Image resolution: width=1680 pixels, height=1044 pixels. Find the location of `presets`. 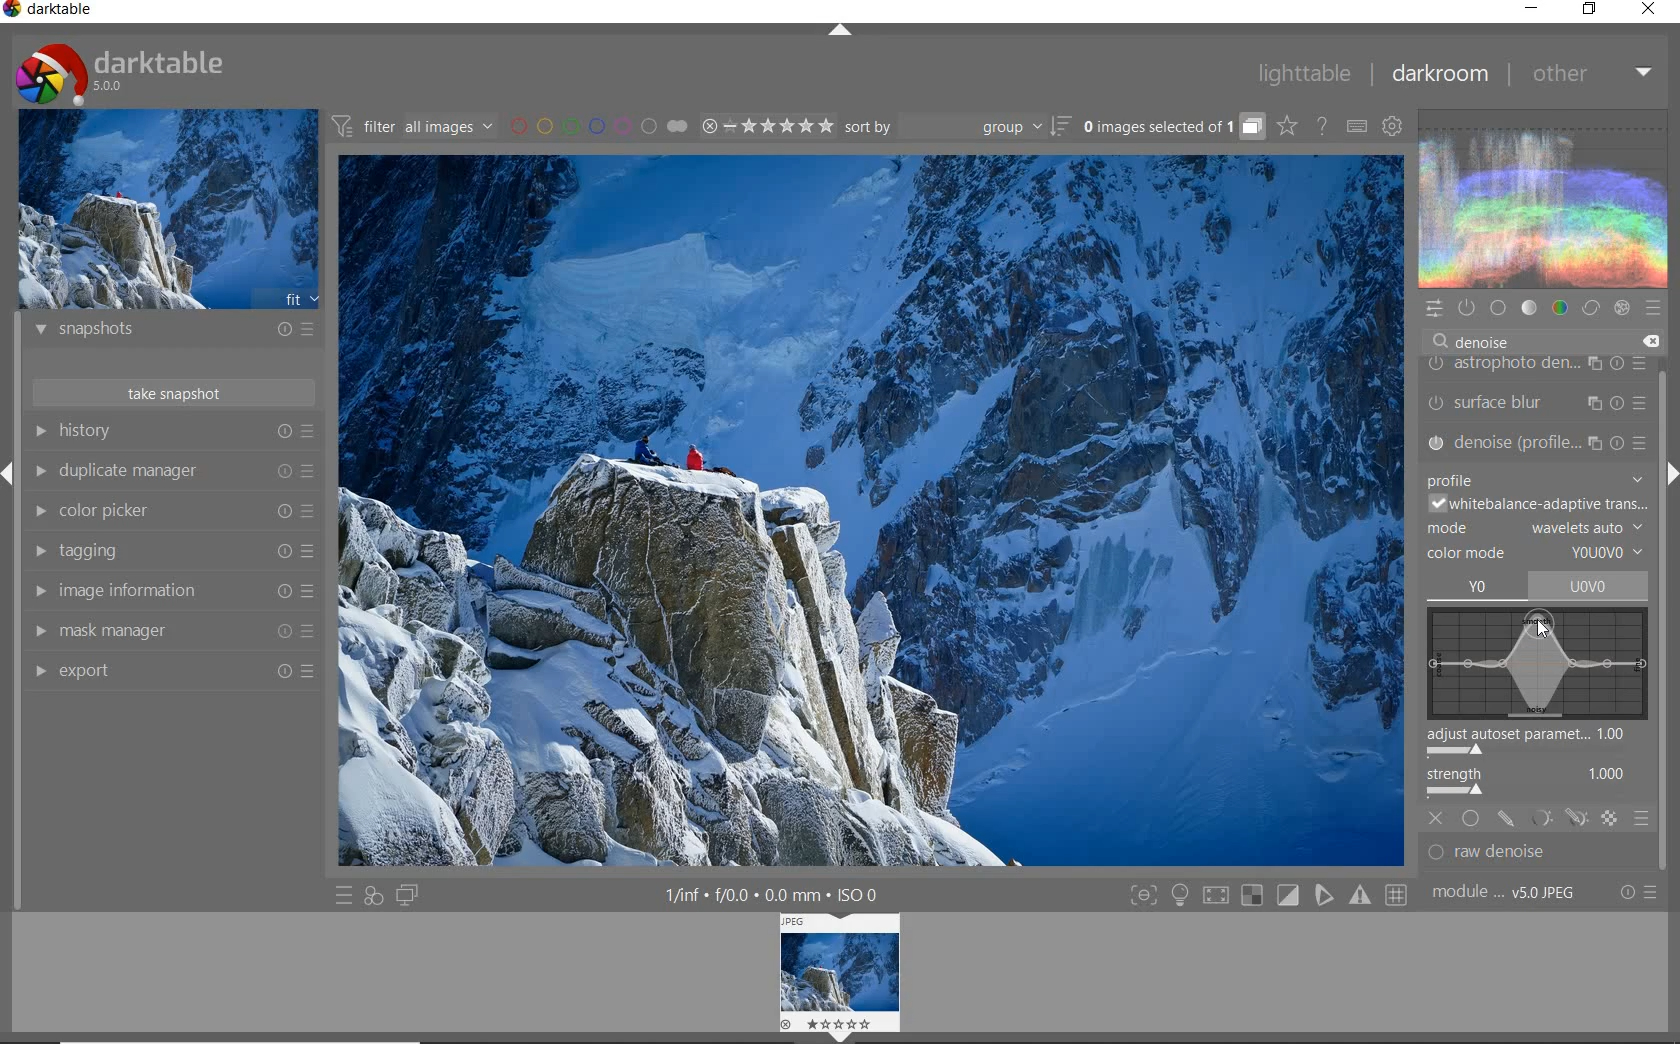

presets is located at coordinates (1653, 304).